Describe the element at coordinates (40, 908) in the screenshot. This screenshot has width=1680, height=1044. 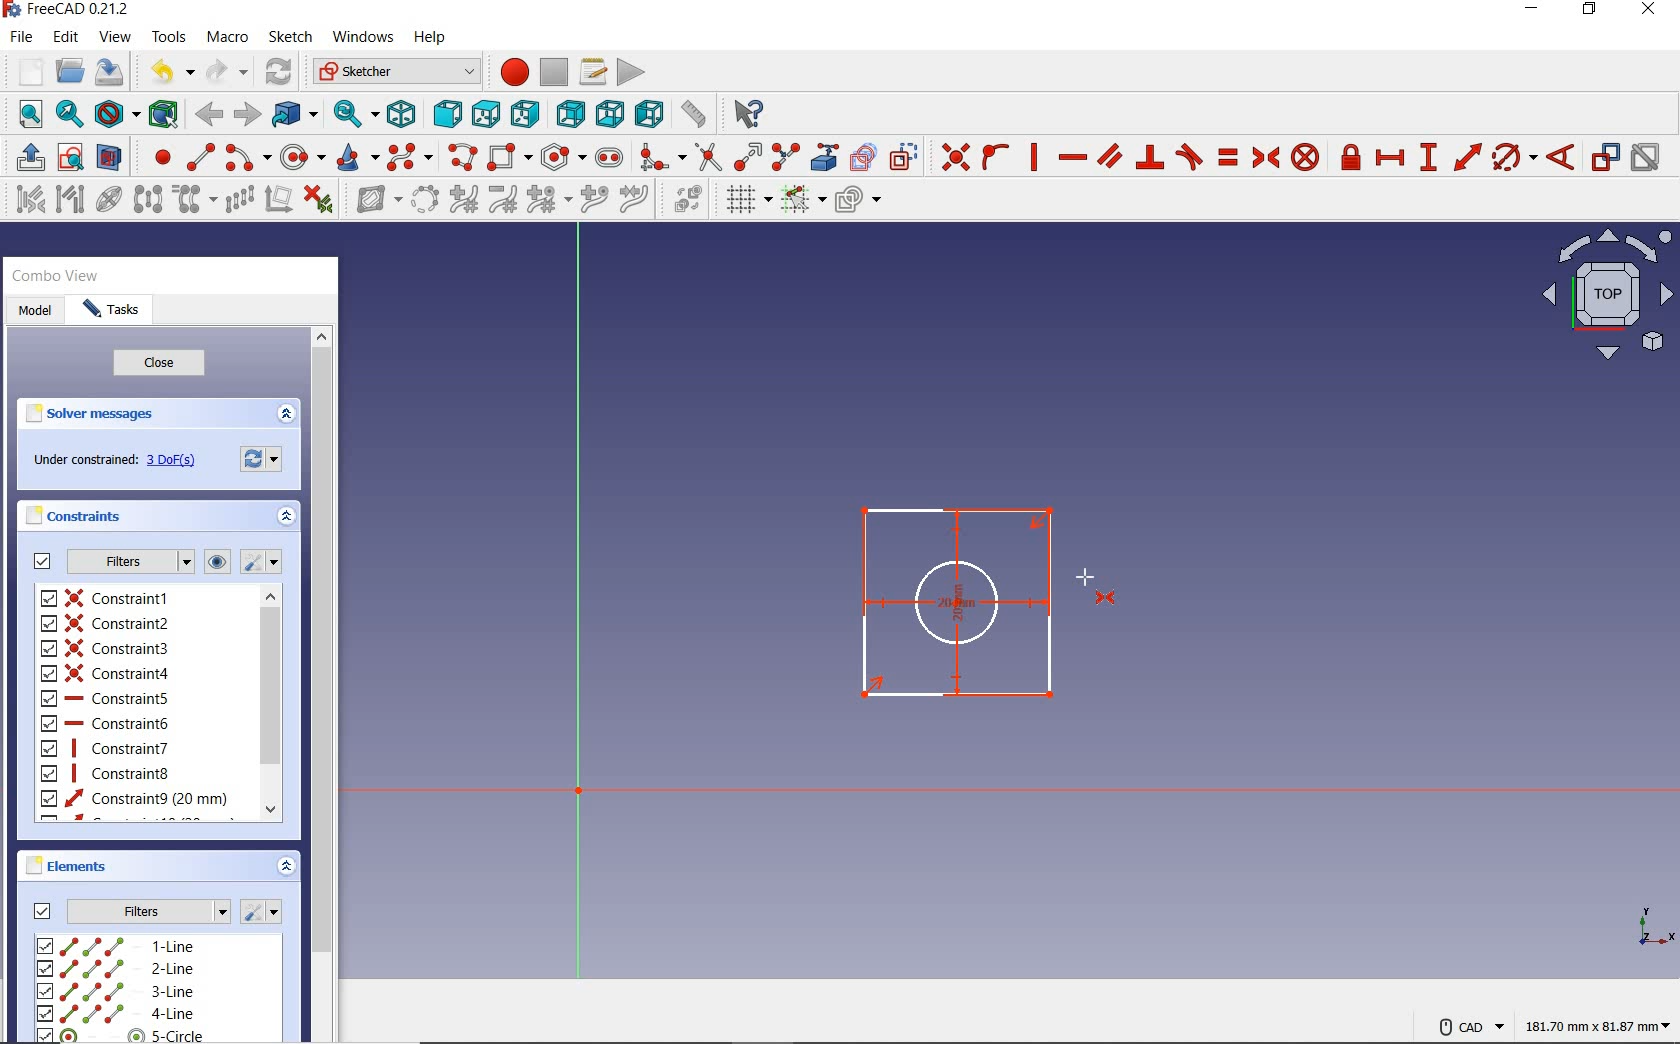
I see `Filters checkbox` at that location.